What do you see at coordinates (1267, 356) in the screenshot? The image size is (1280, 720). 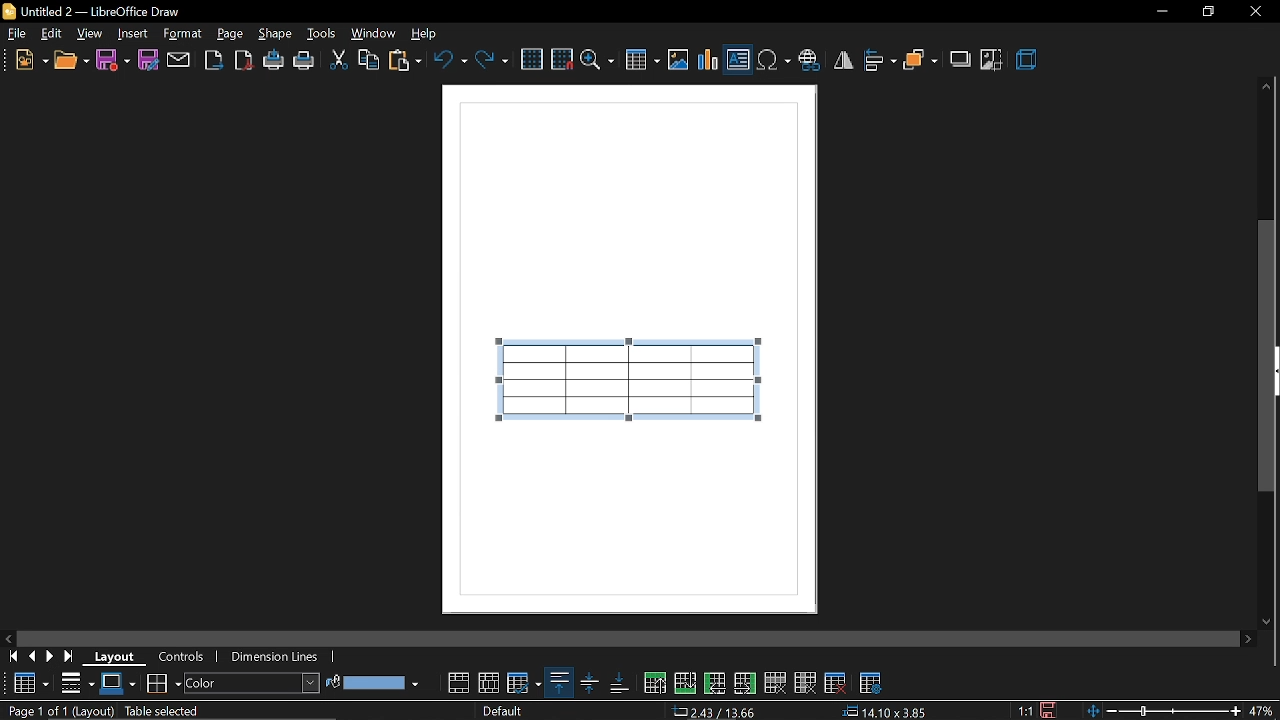 I see `vertical scrollbar` at bounding box center [1267, 356].